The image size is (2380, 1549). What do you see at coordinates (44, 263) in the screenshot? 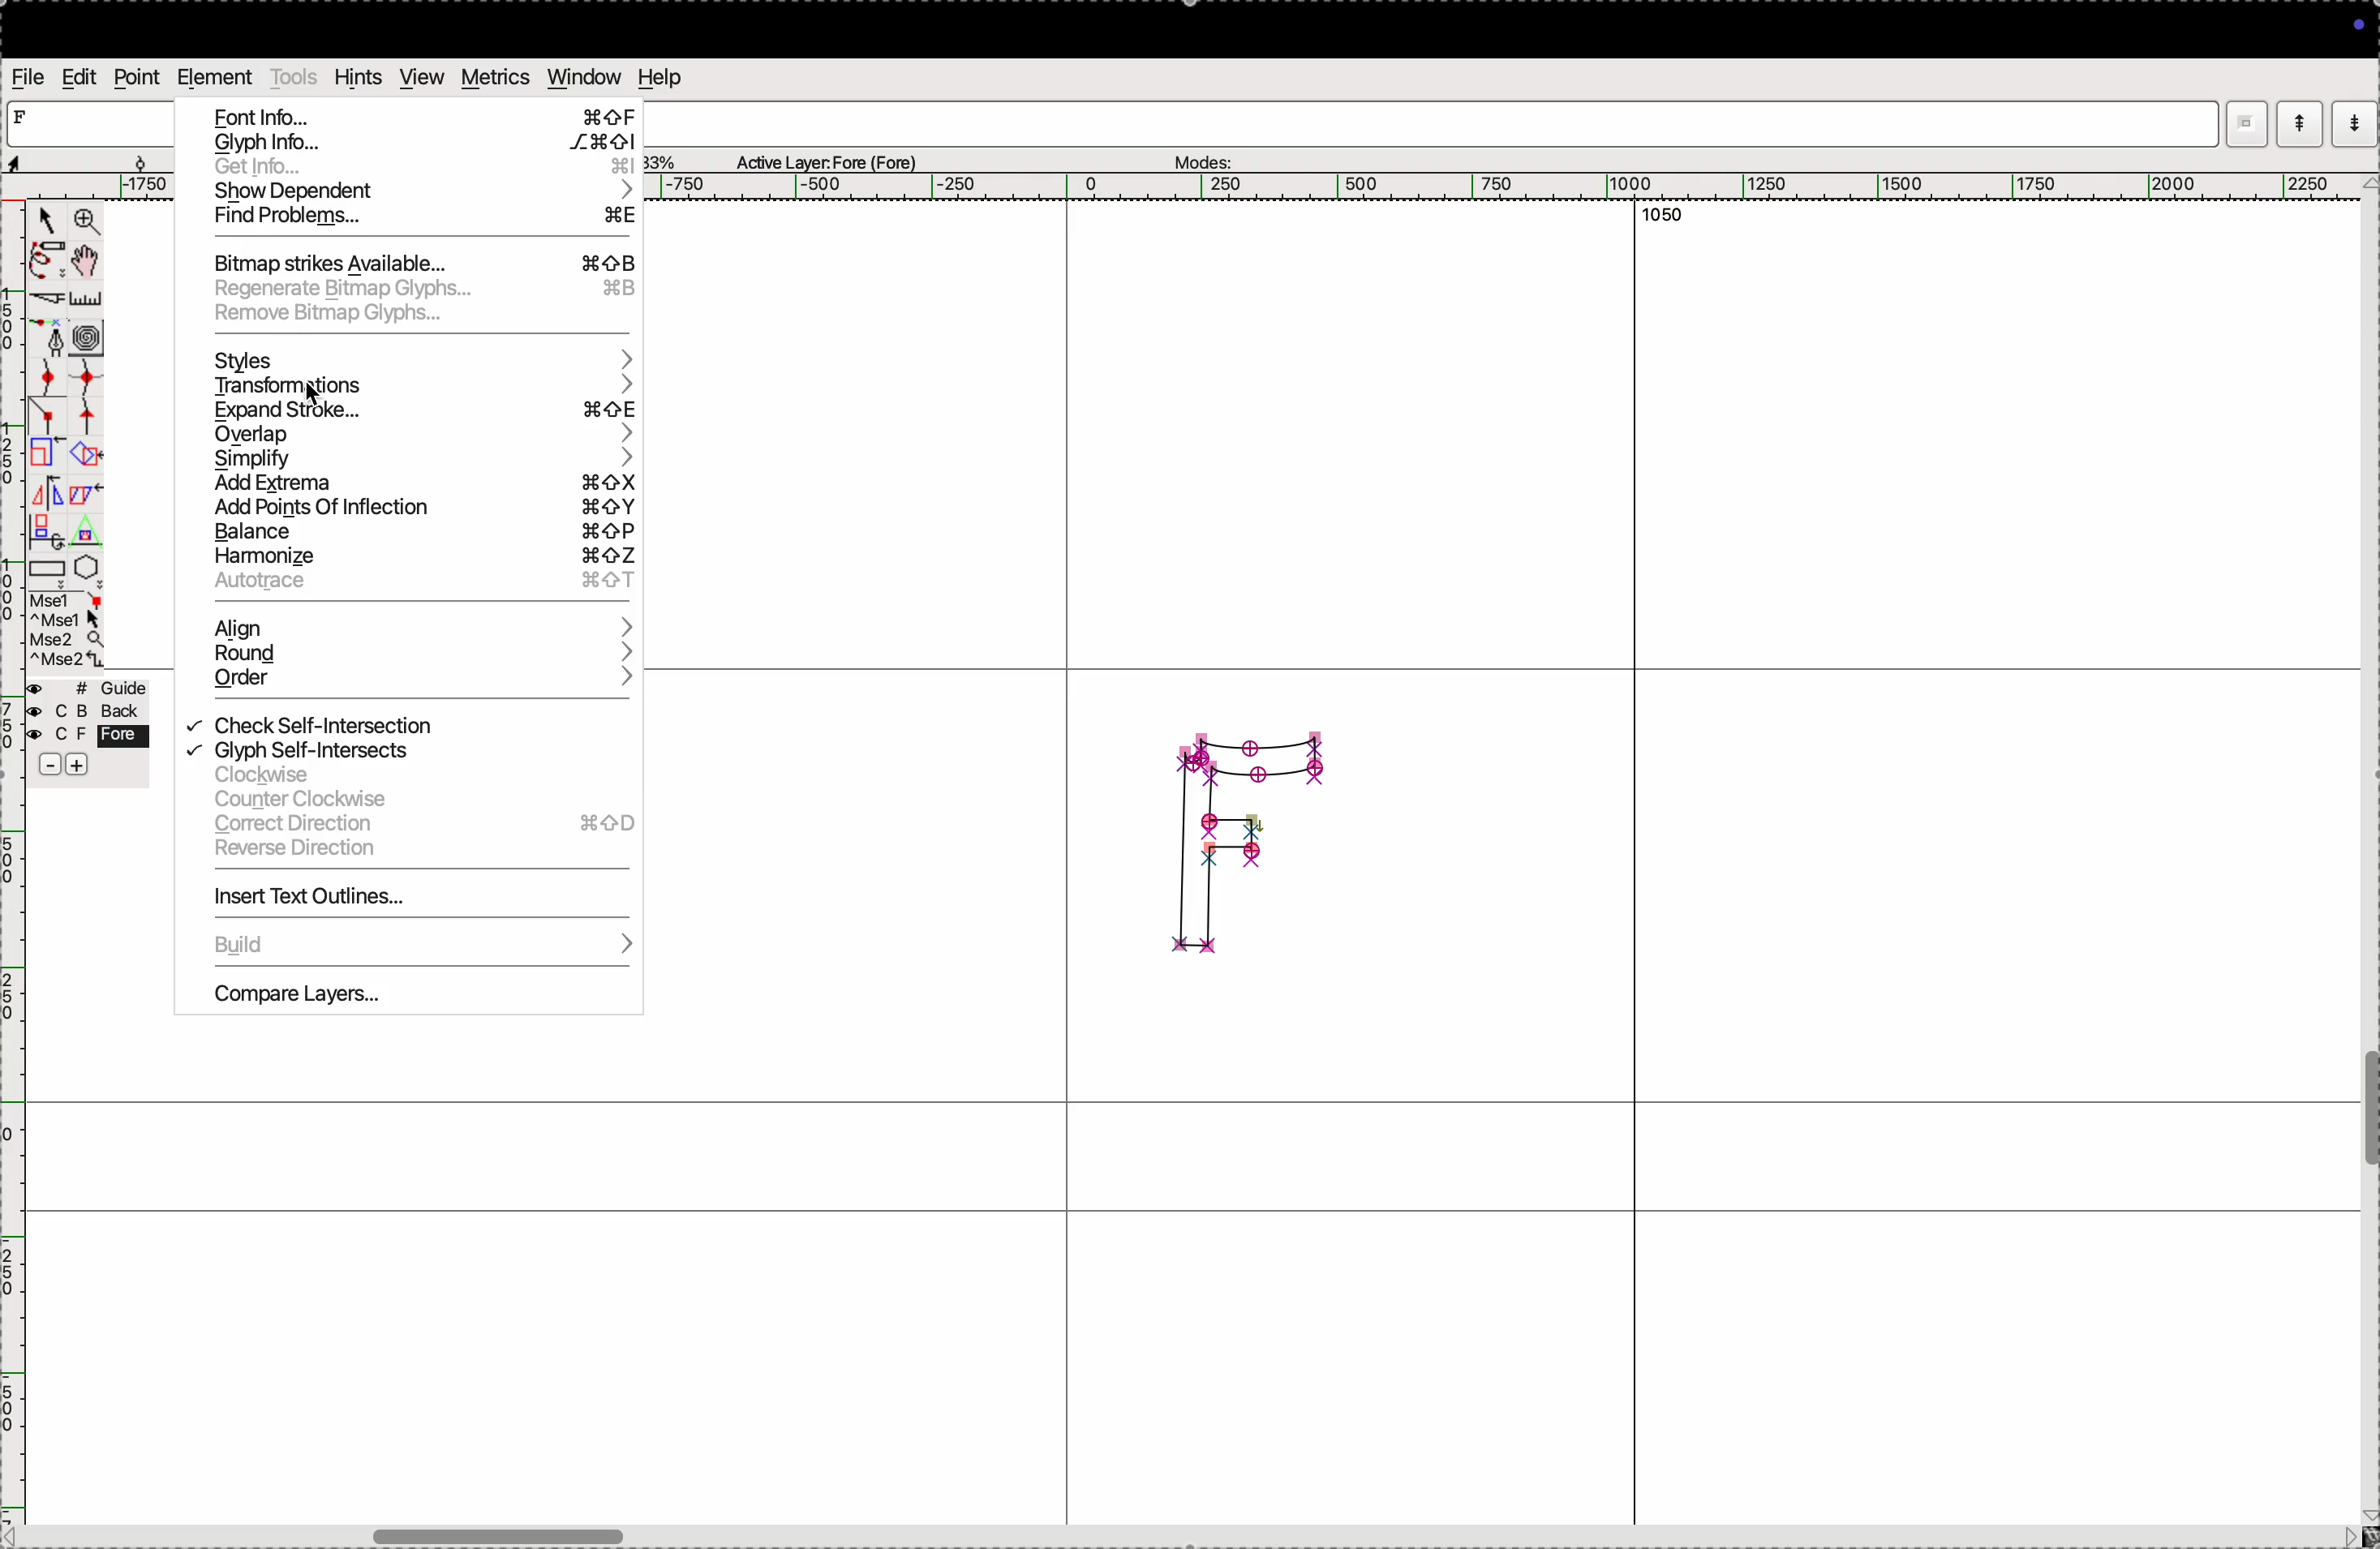
I see `pen` at bounding box center [44, 263].